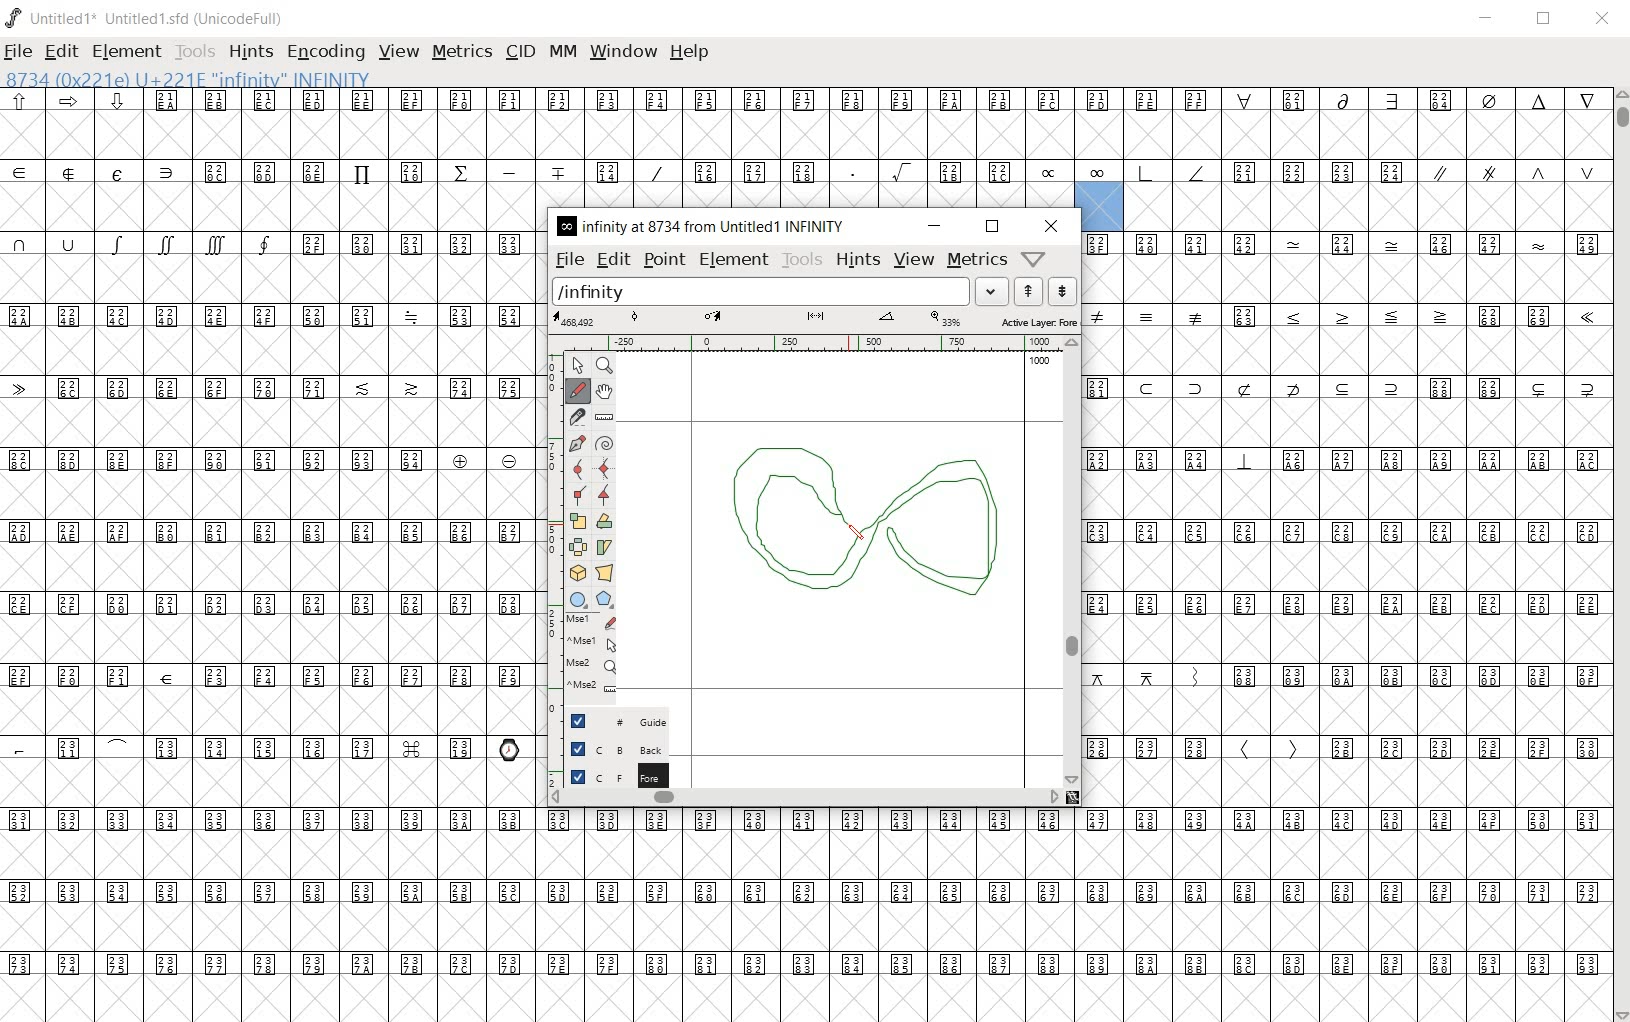 This screenshot has height=1022, width=1630. Describe the element at coordinates (811, 894) in the screenshot. I see `Unicode code points` at that location.